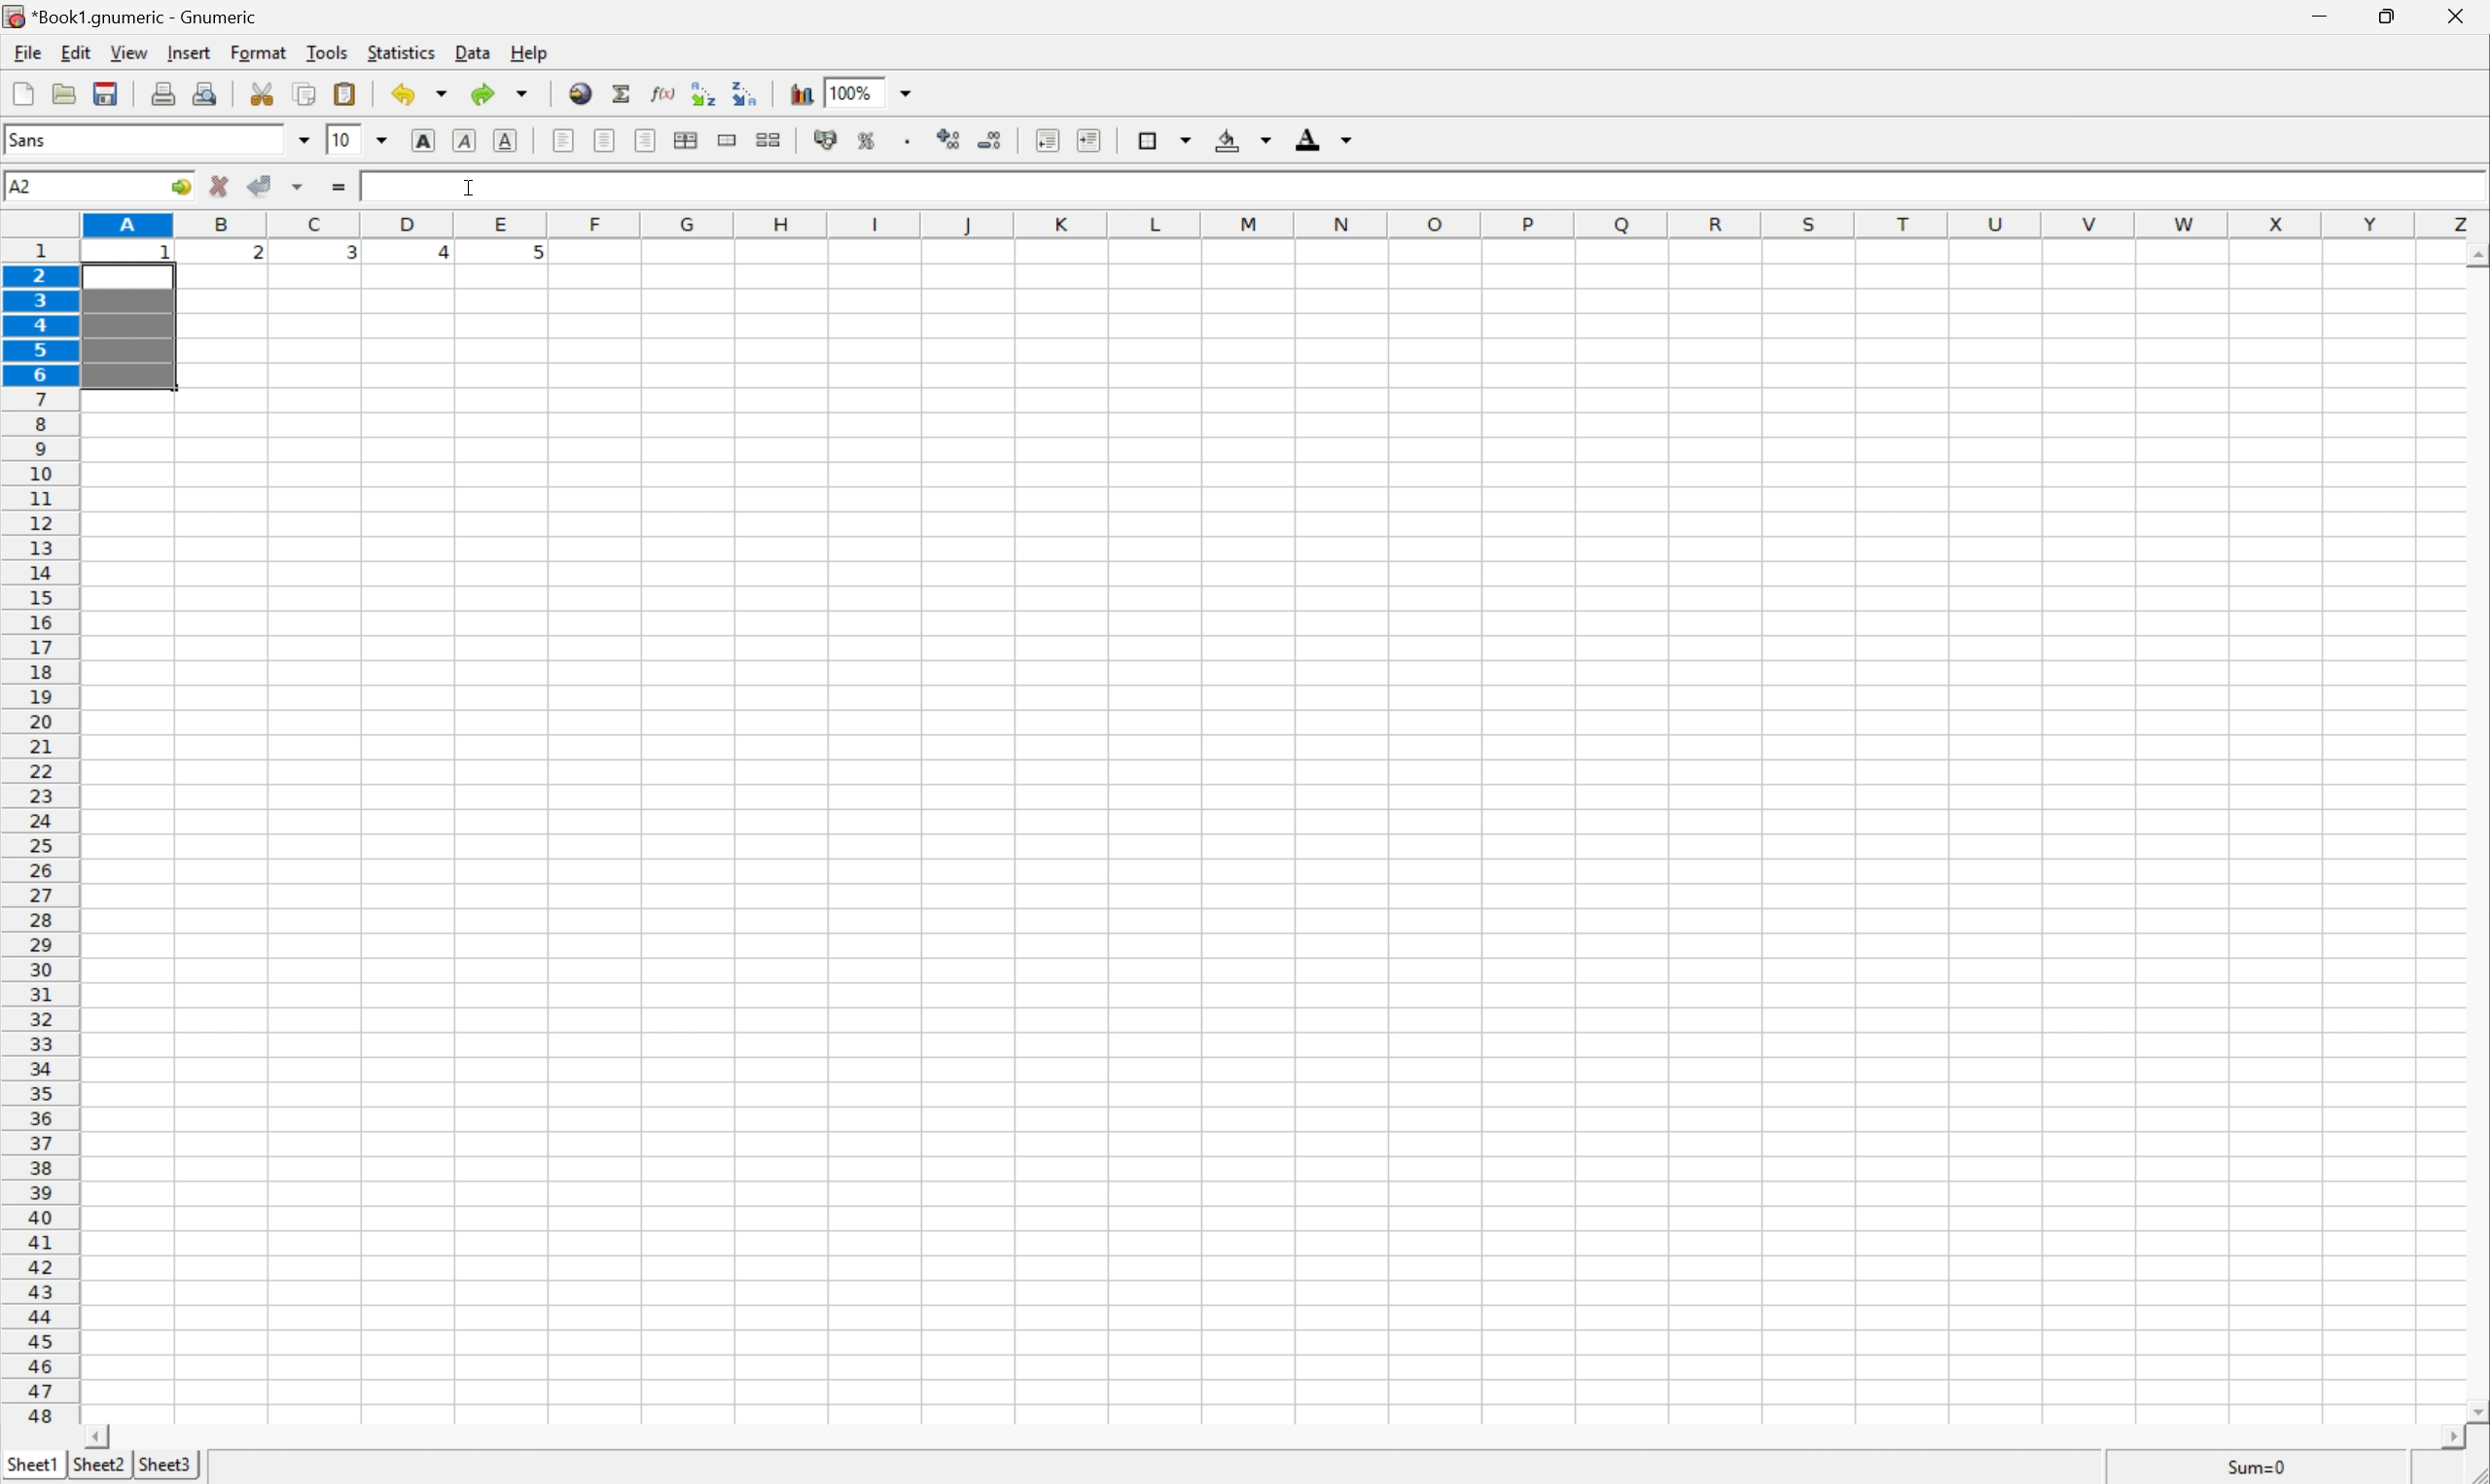 The height and width of the screenshot is (1484, 2490). I want to click on selected cells, so click(131, 330).